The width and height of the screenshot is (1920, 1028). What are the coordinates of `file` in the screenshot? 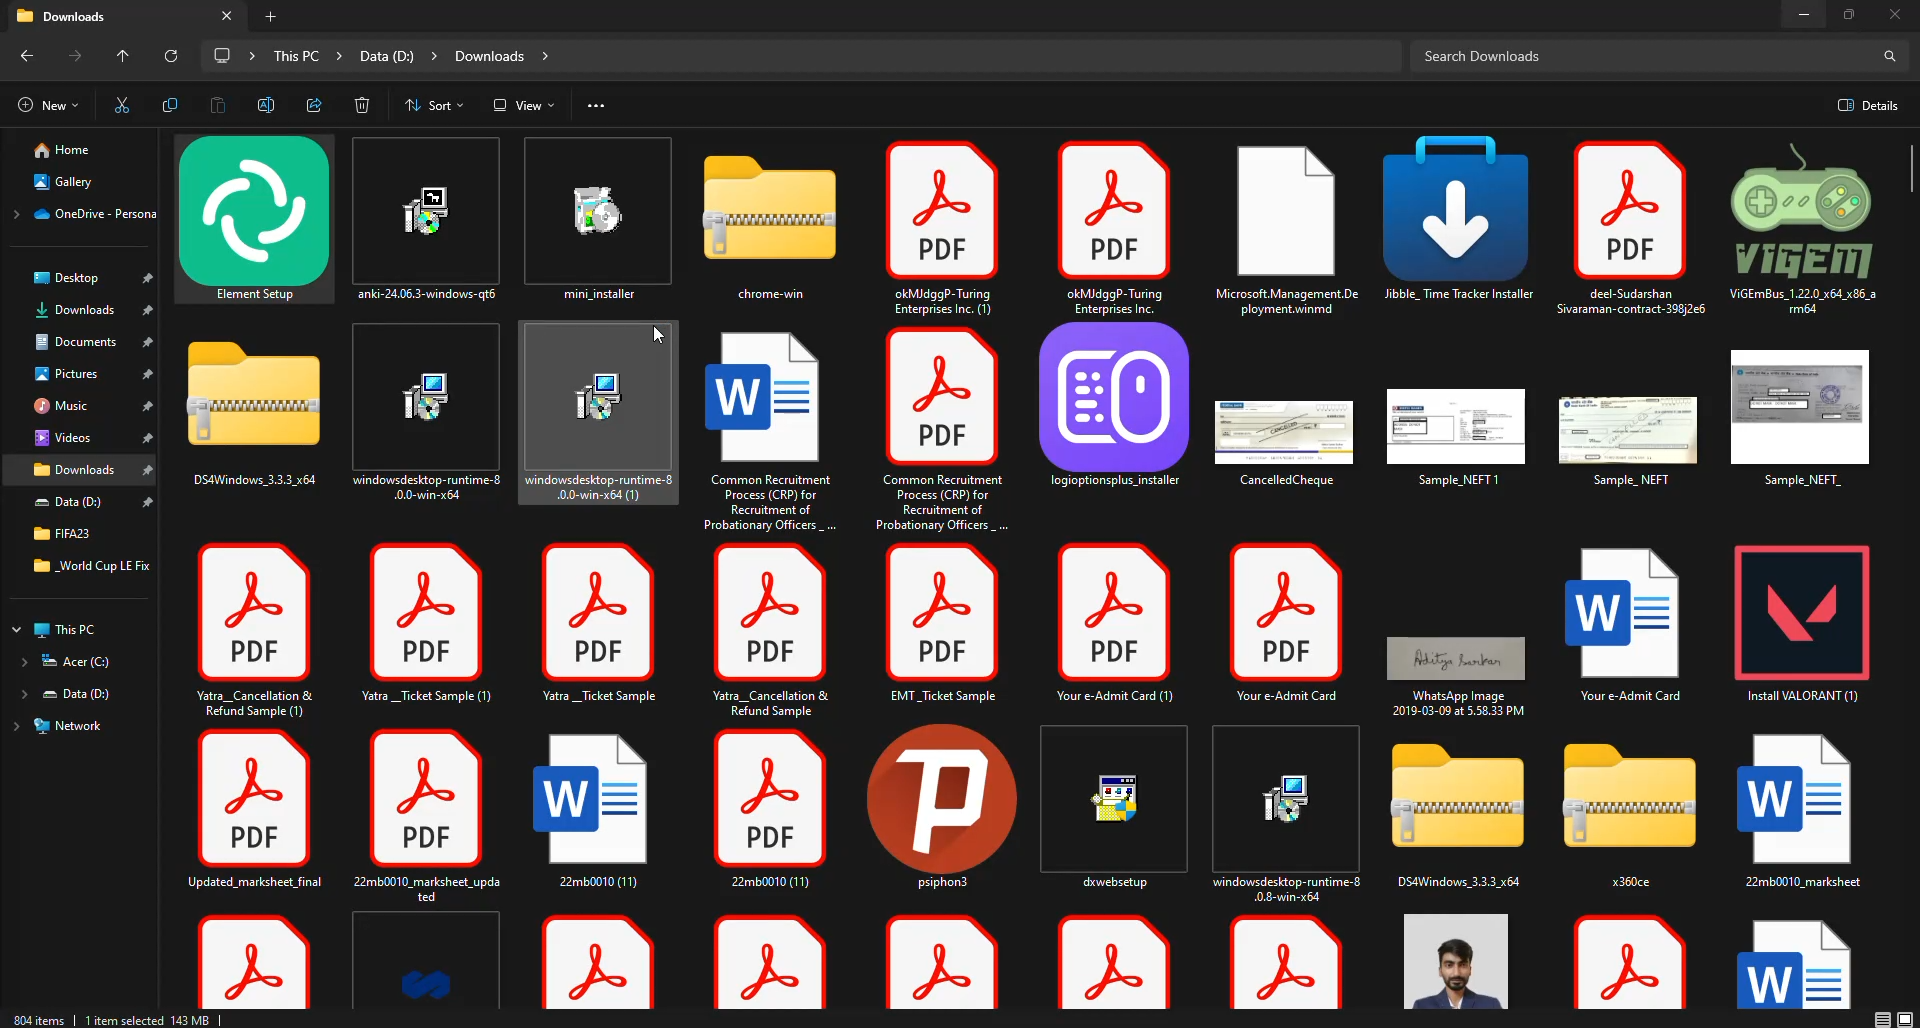 It's located at (1631, 958).